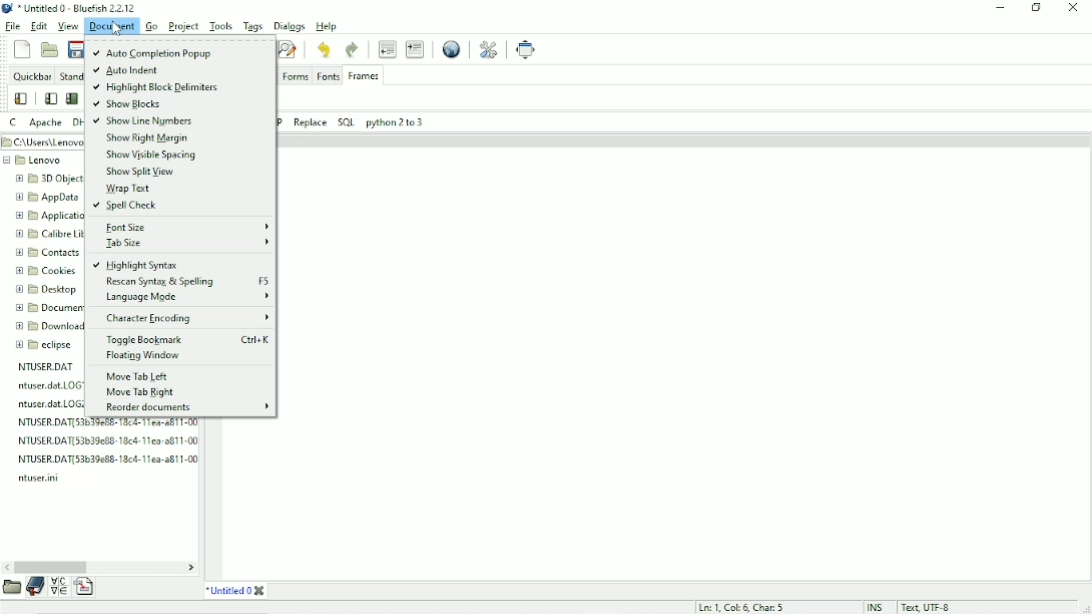 Image resolution: width=1092 pixels, height=614 pixels. What do you see at coordinates (1000, 7) in the screenshot?
I see `Minimize` at bounding box center [1000, 7].